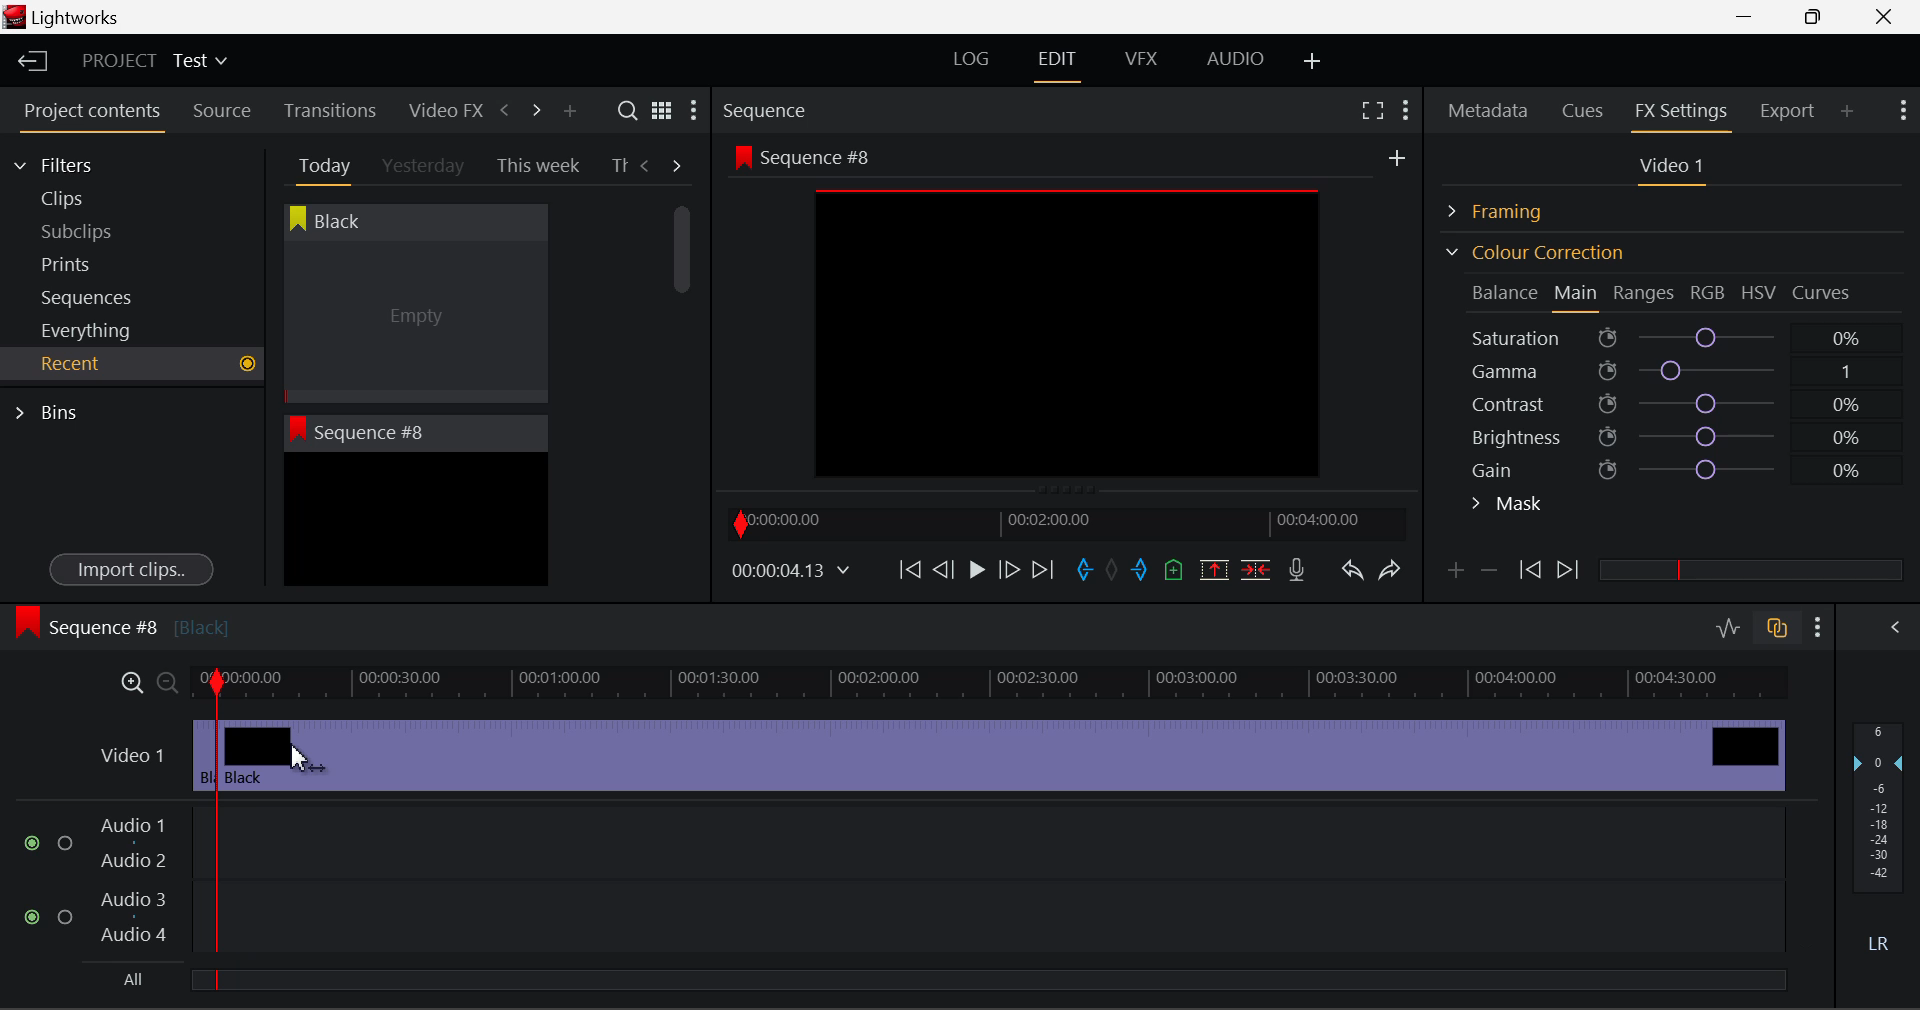 The image size is (1920, 1010). Describe the element at coordinates (970, 58) in the screenshot. I see `LOG Layout` at that location.